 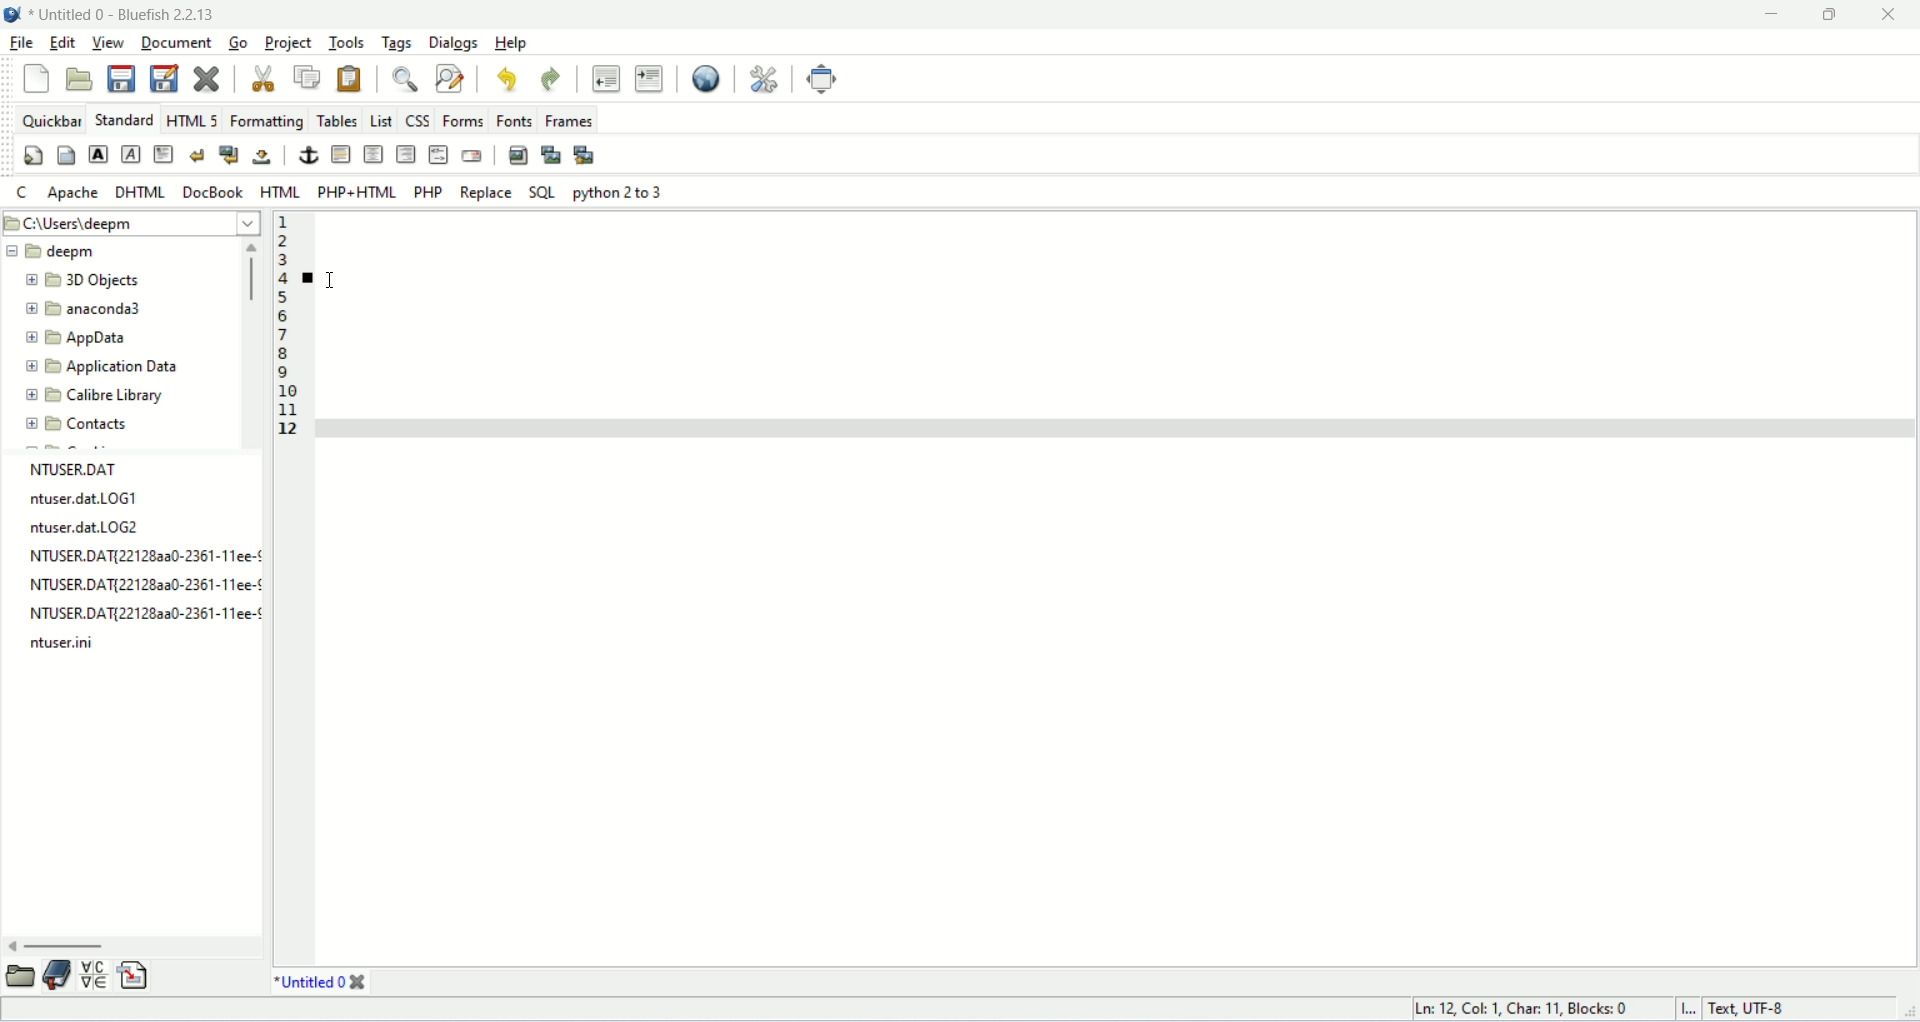 I want to click on deepm, so click(x=55, y=252).